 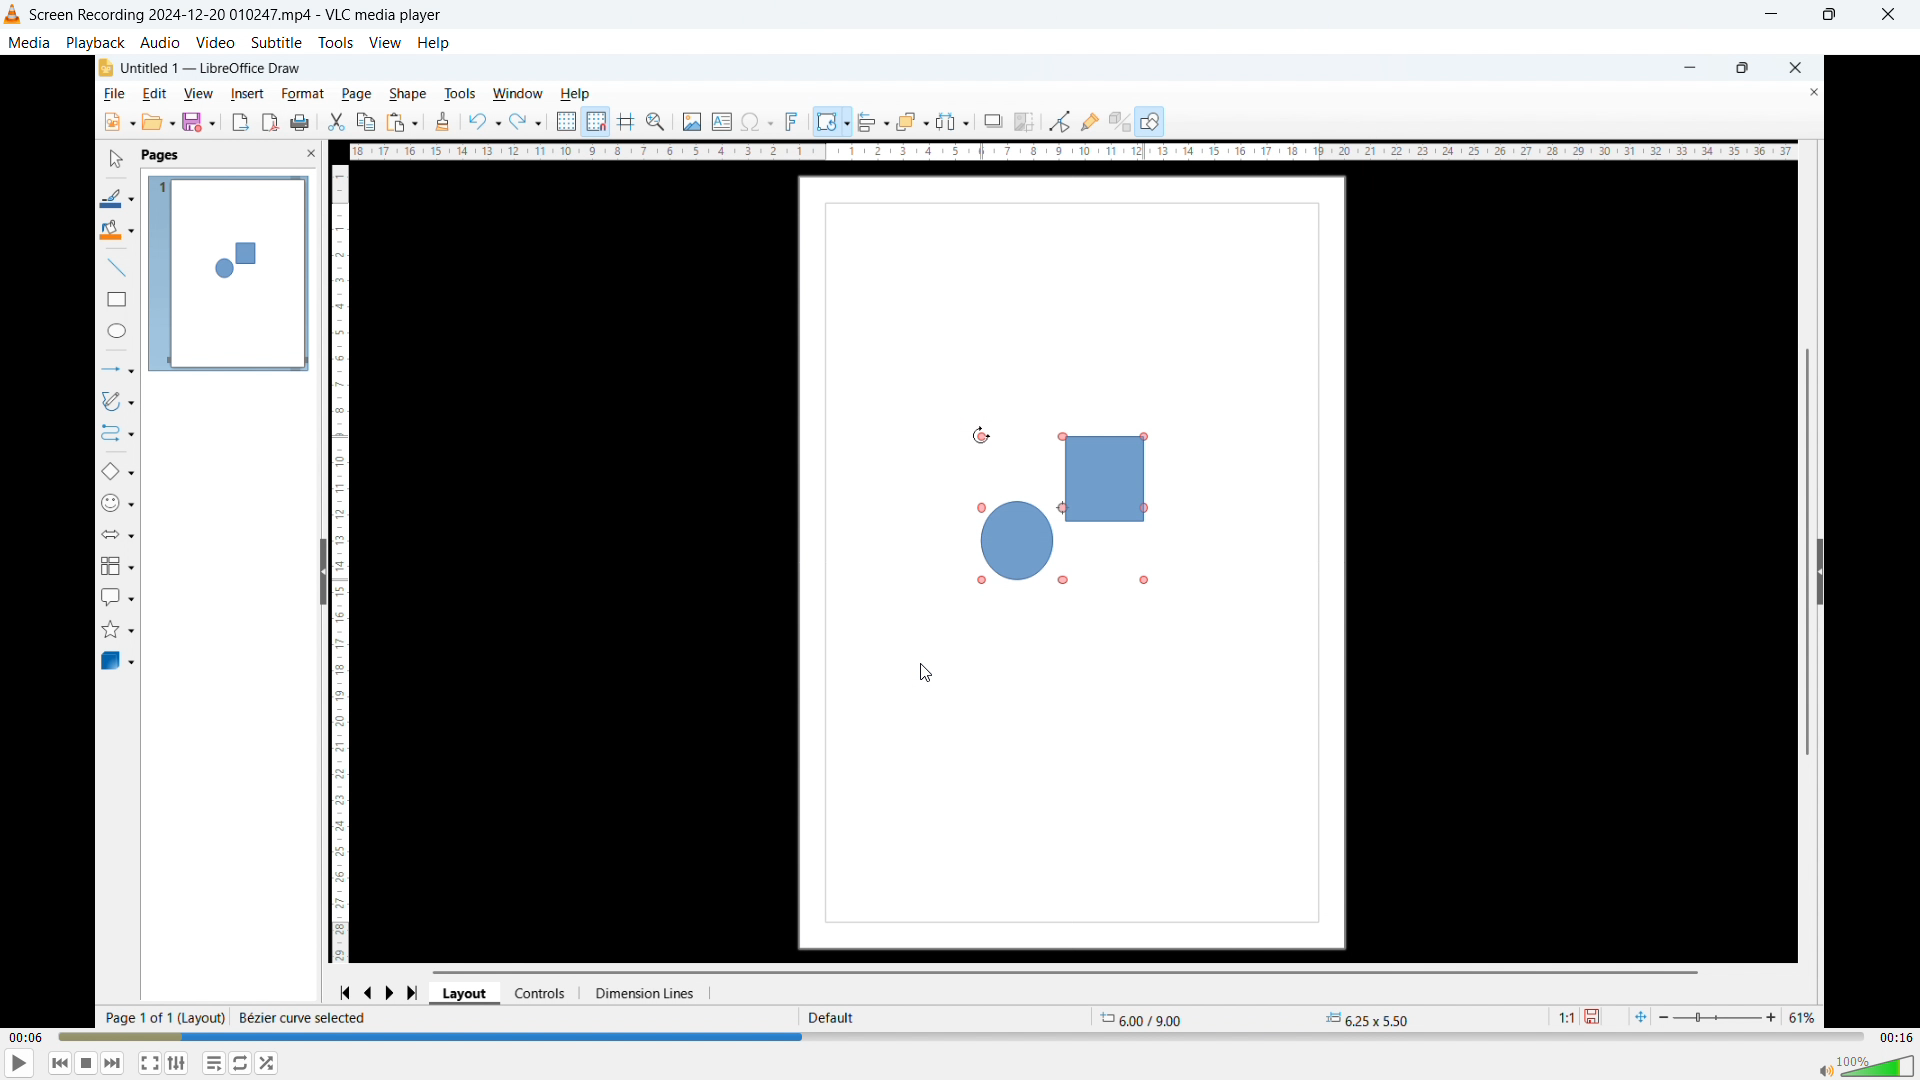 What do you see at coordinates (150, 1063) in the screenshot?
I see `Full screen ` at bounding box center [150, 1063].